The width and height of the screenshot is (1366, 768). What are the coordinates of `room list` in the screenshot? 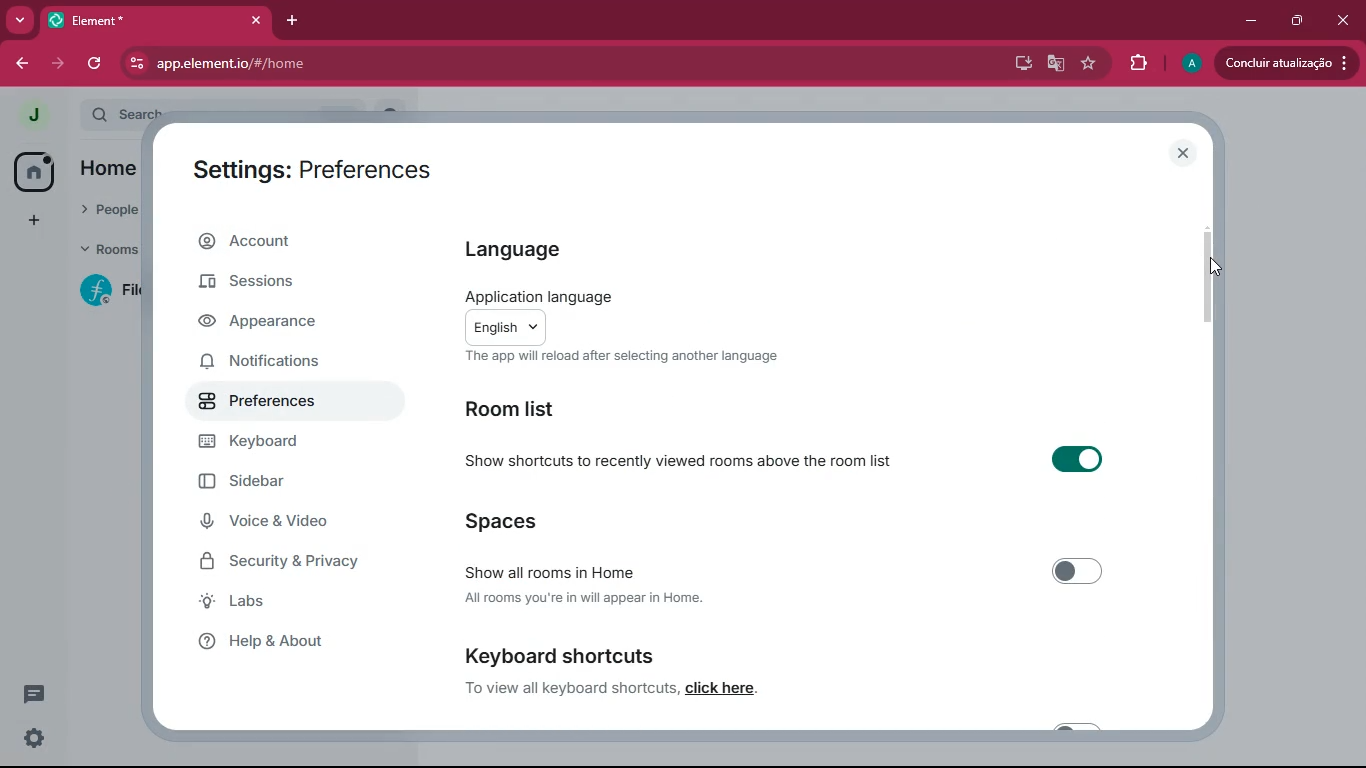 It's located at (530, 412).